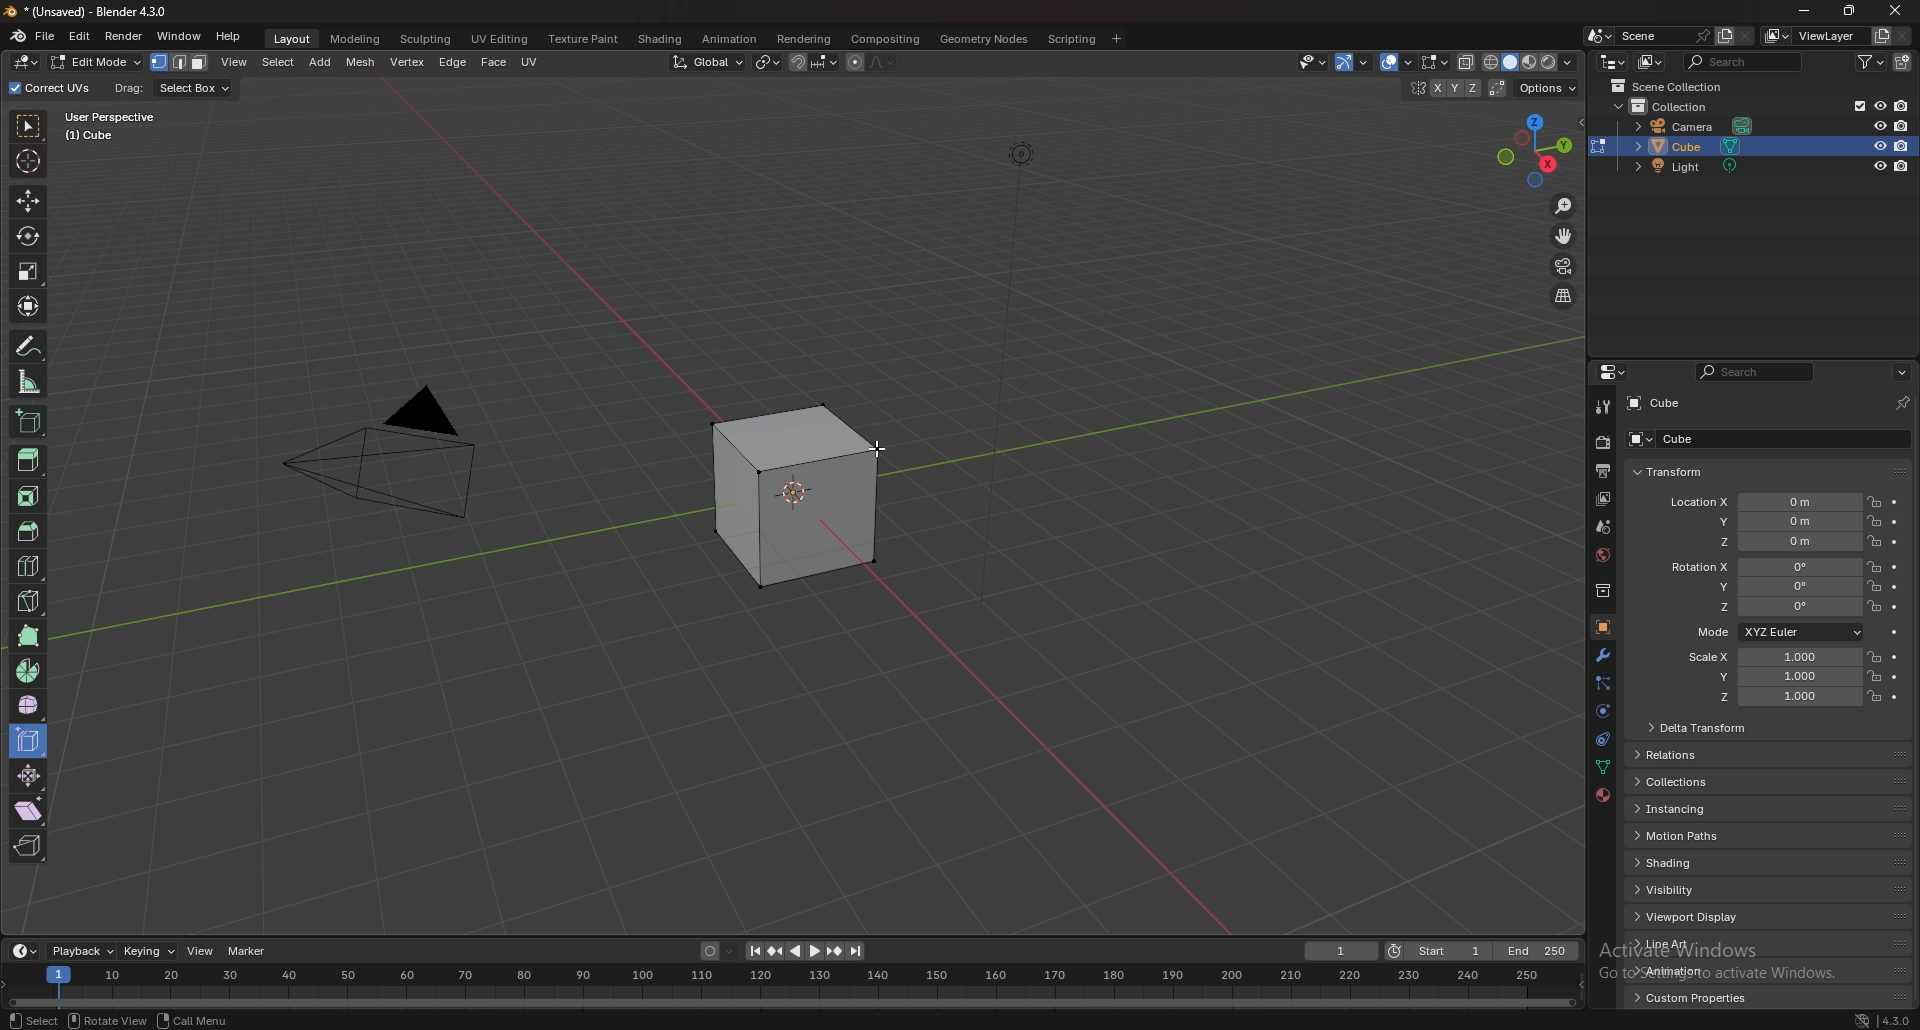 The image size is (1920, 1030). Describe the element at coordinates (1746, 37) in the screenshot. I see `delete scene` at that location.